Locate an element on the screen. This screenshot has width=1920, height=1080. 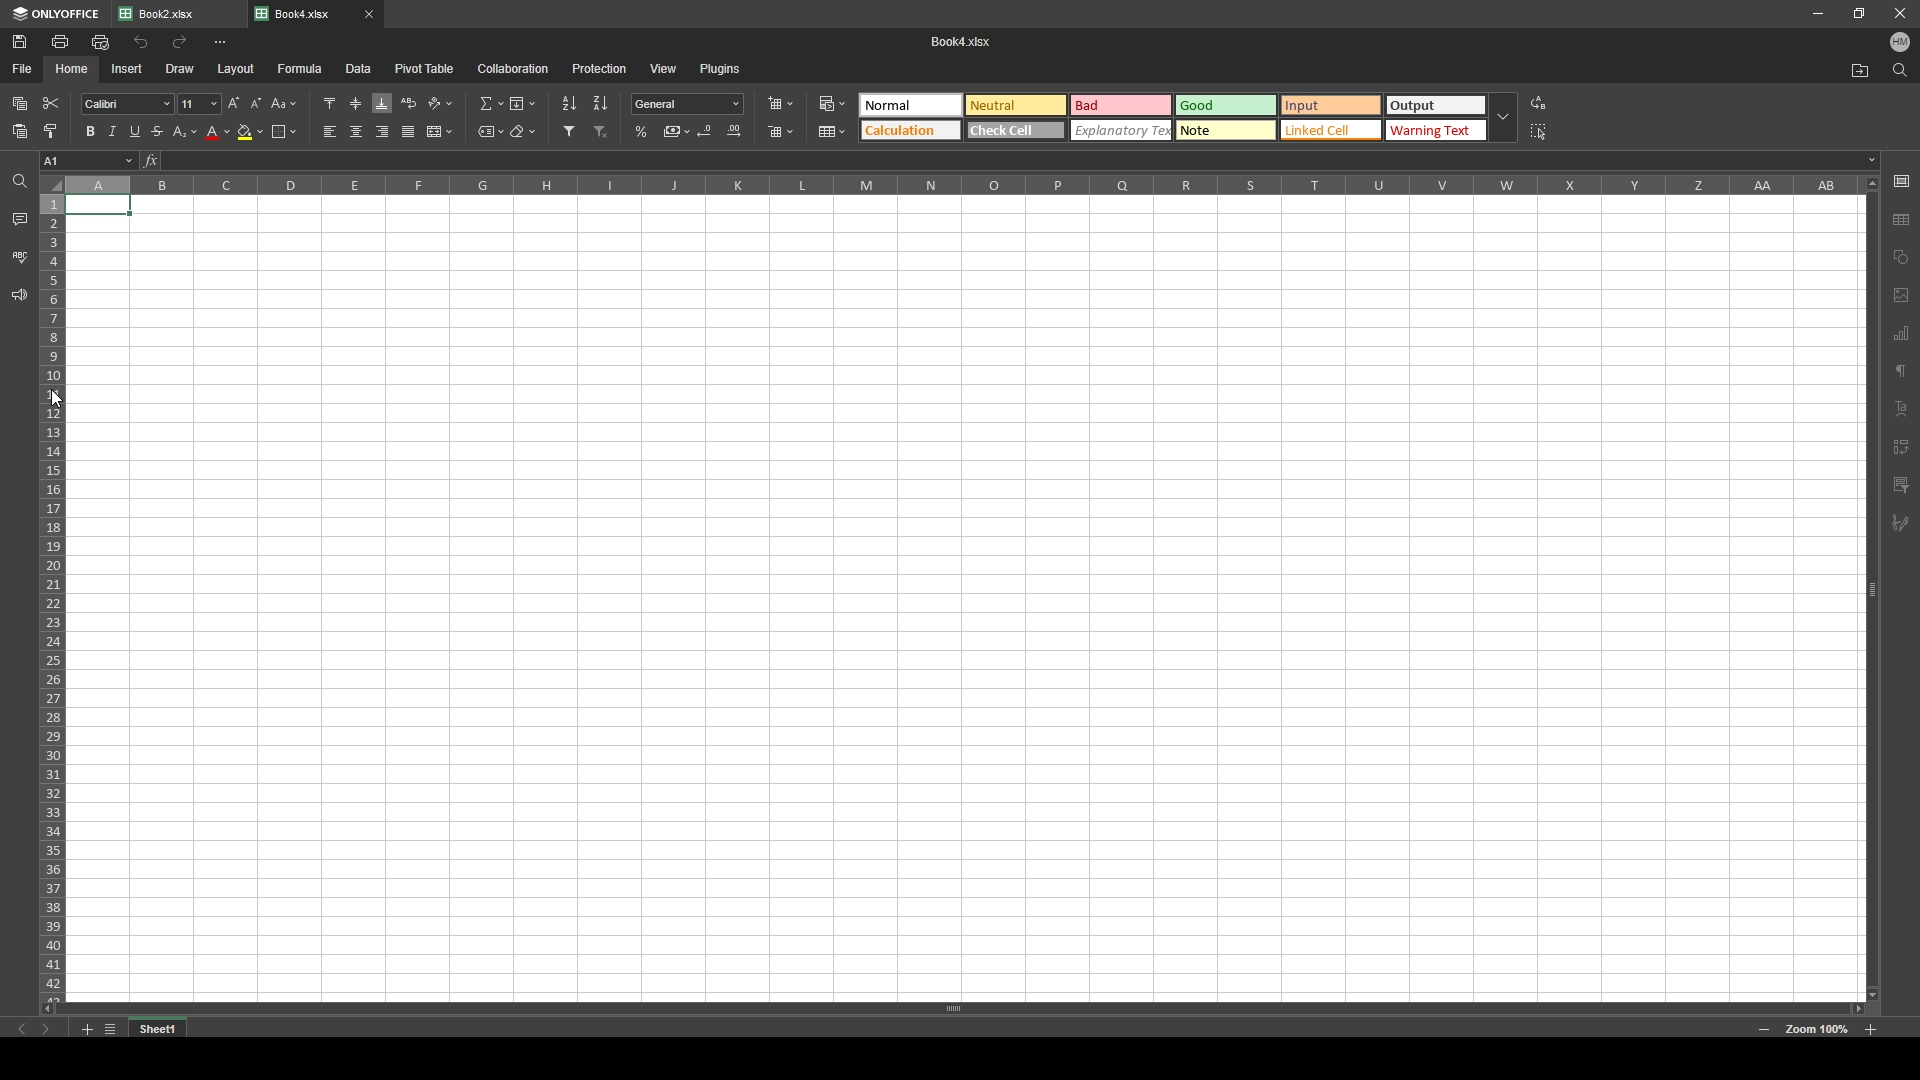
align top is located at coordinates (330, 102).